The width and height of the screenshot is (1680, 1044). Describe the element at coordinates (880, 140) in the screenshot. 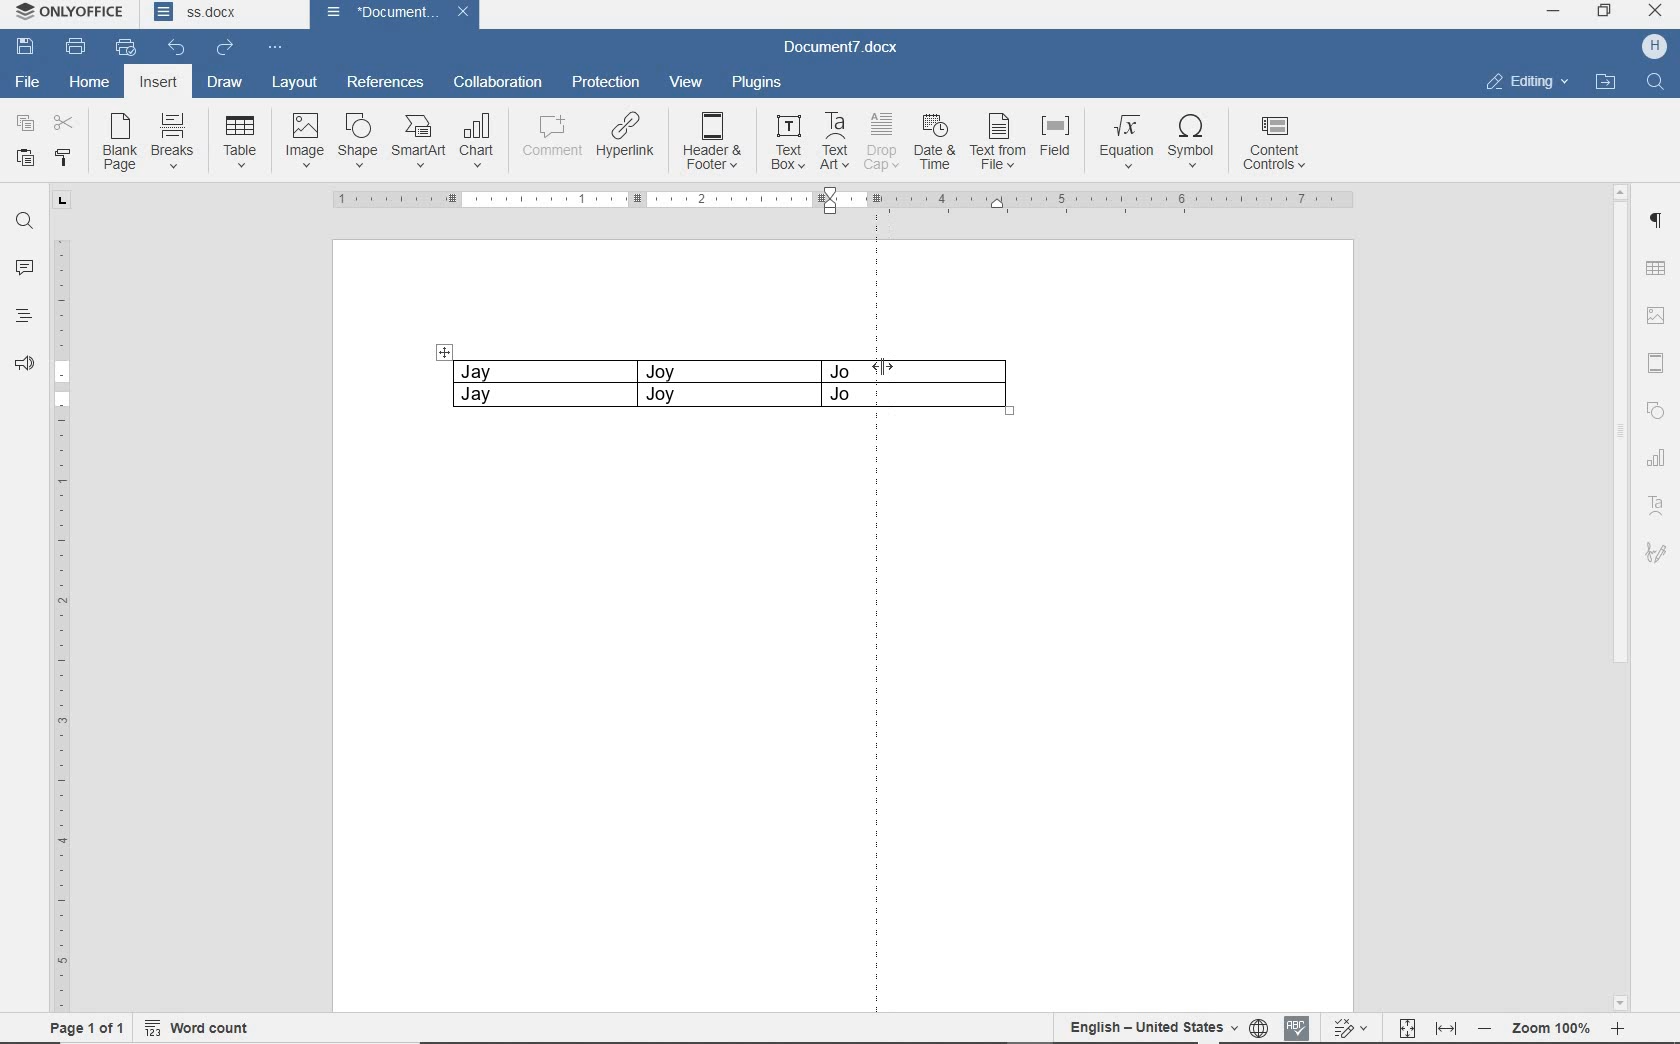

I see `DROP CAP` at that location.